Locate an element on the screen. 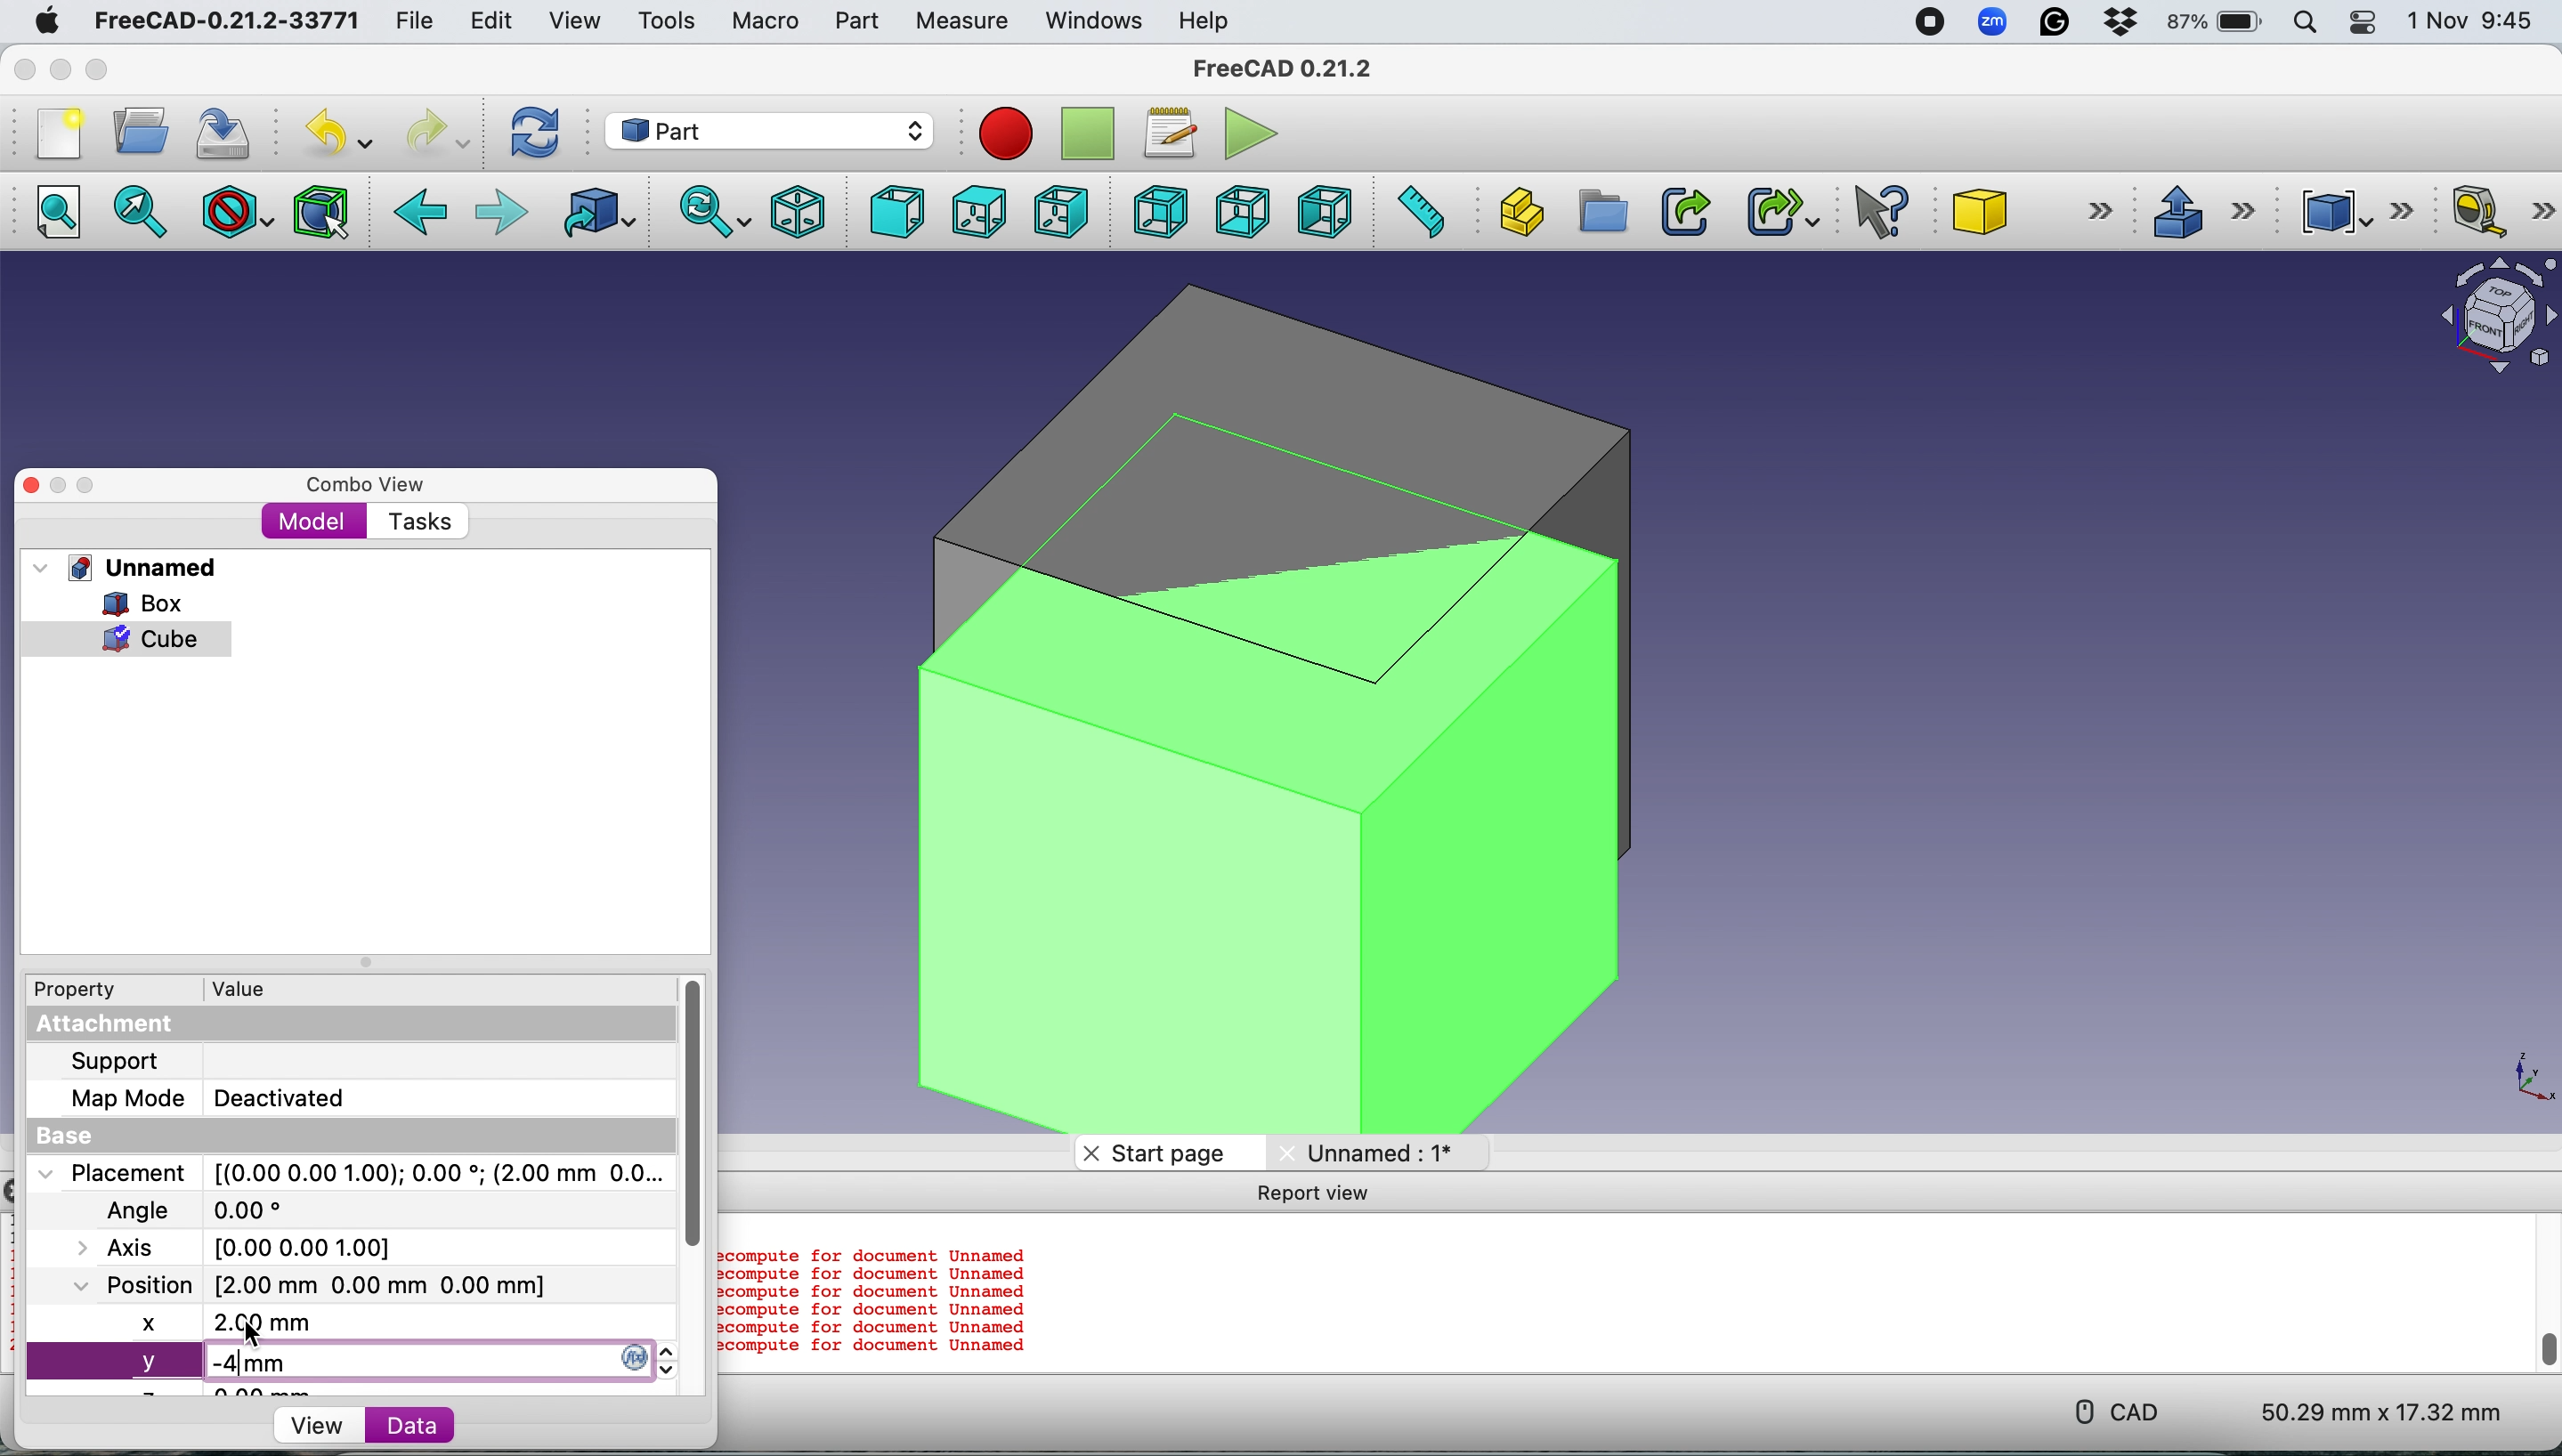 Image resolution: width=2562 pixels, height=1456 pixels. Draw style is located at coordinates (239, 212).